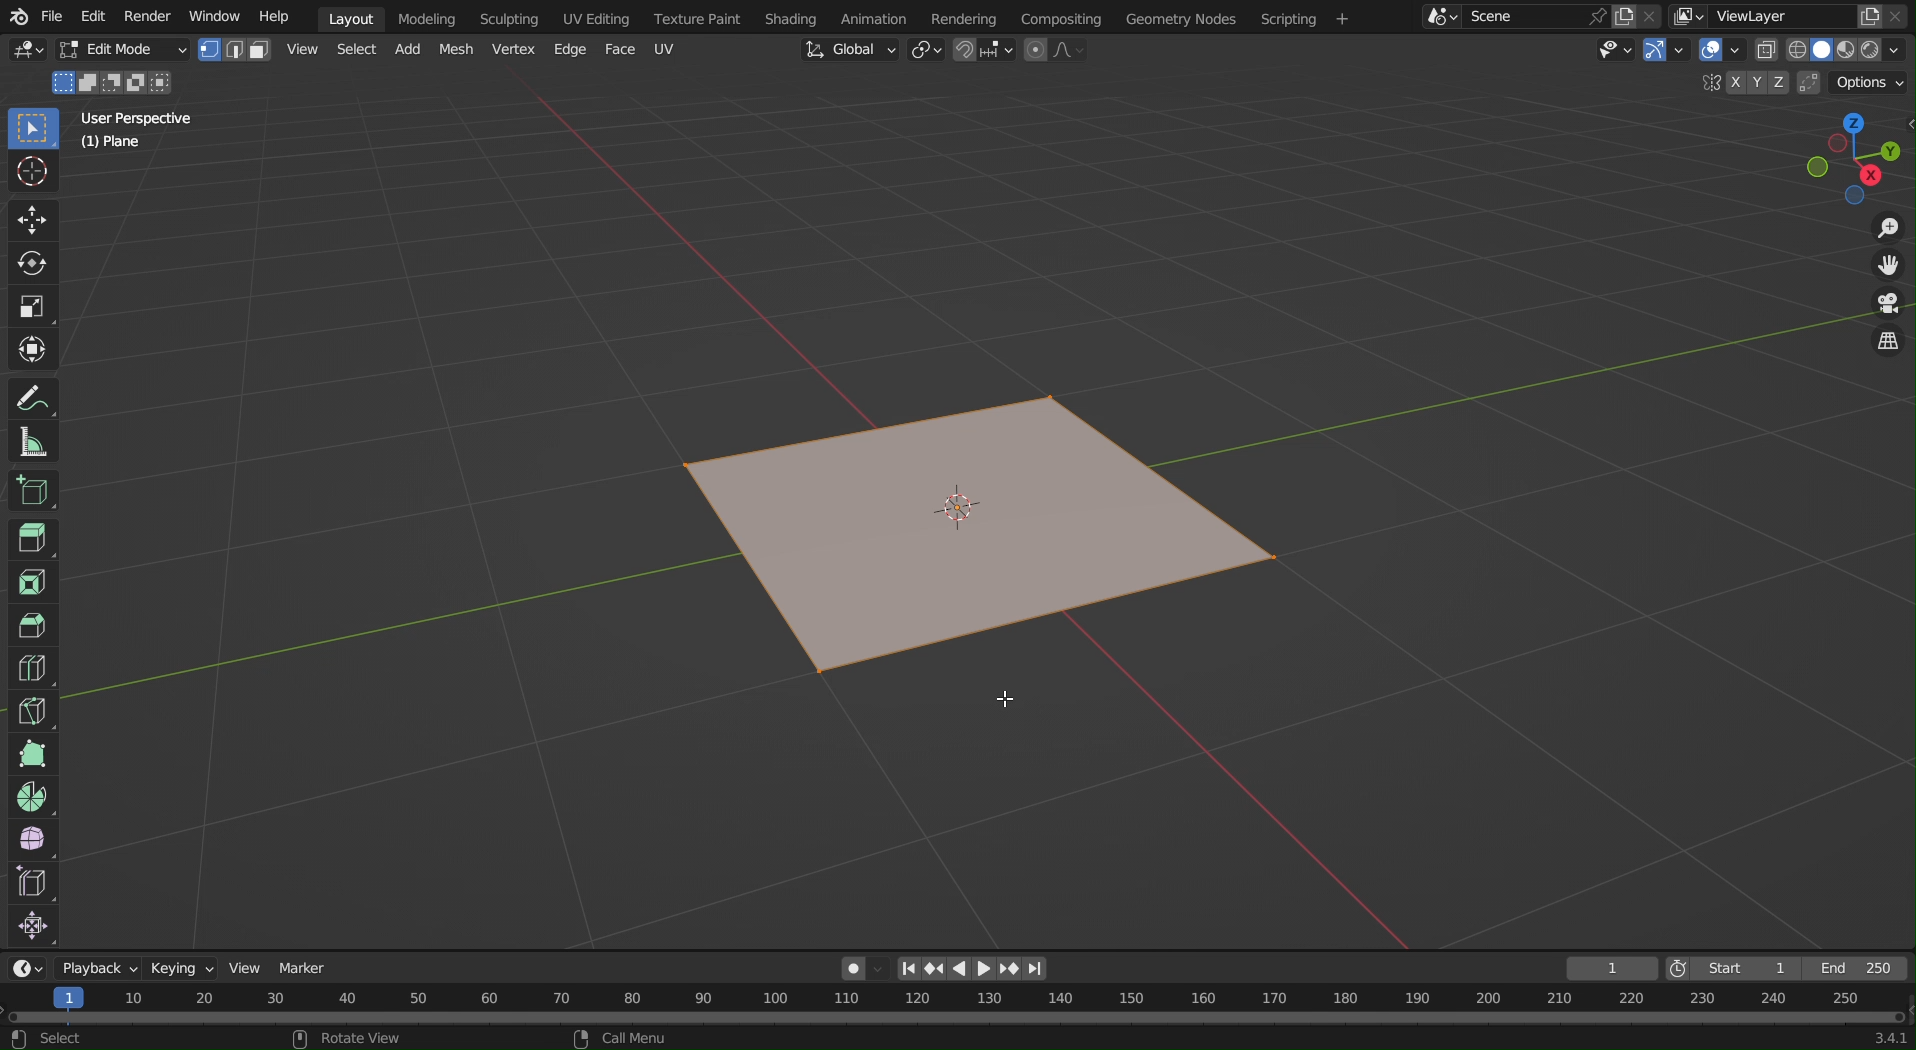 The width and height of the screenshot is (1916, 1050). Describe the element at coordinates (305, 970) in the screenshot. I see `Marker` at that location.